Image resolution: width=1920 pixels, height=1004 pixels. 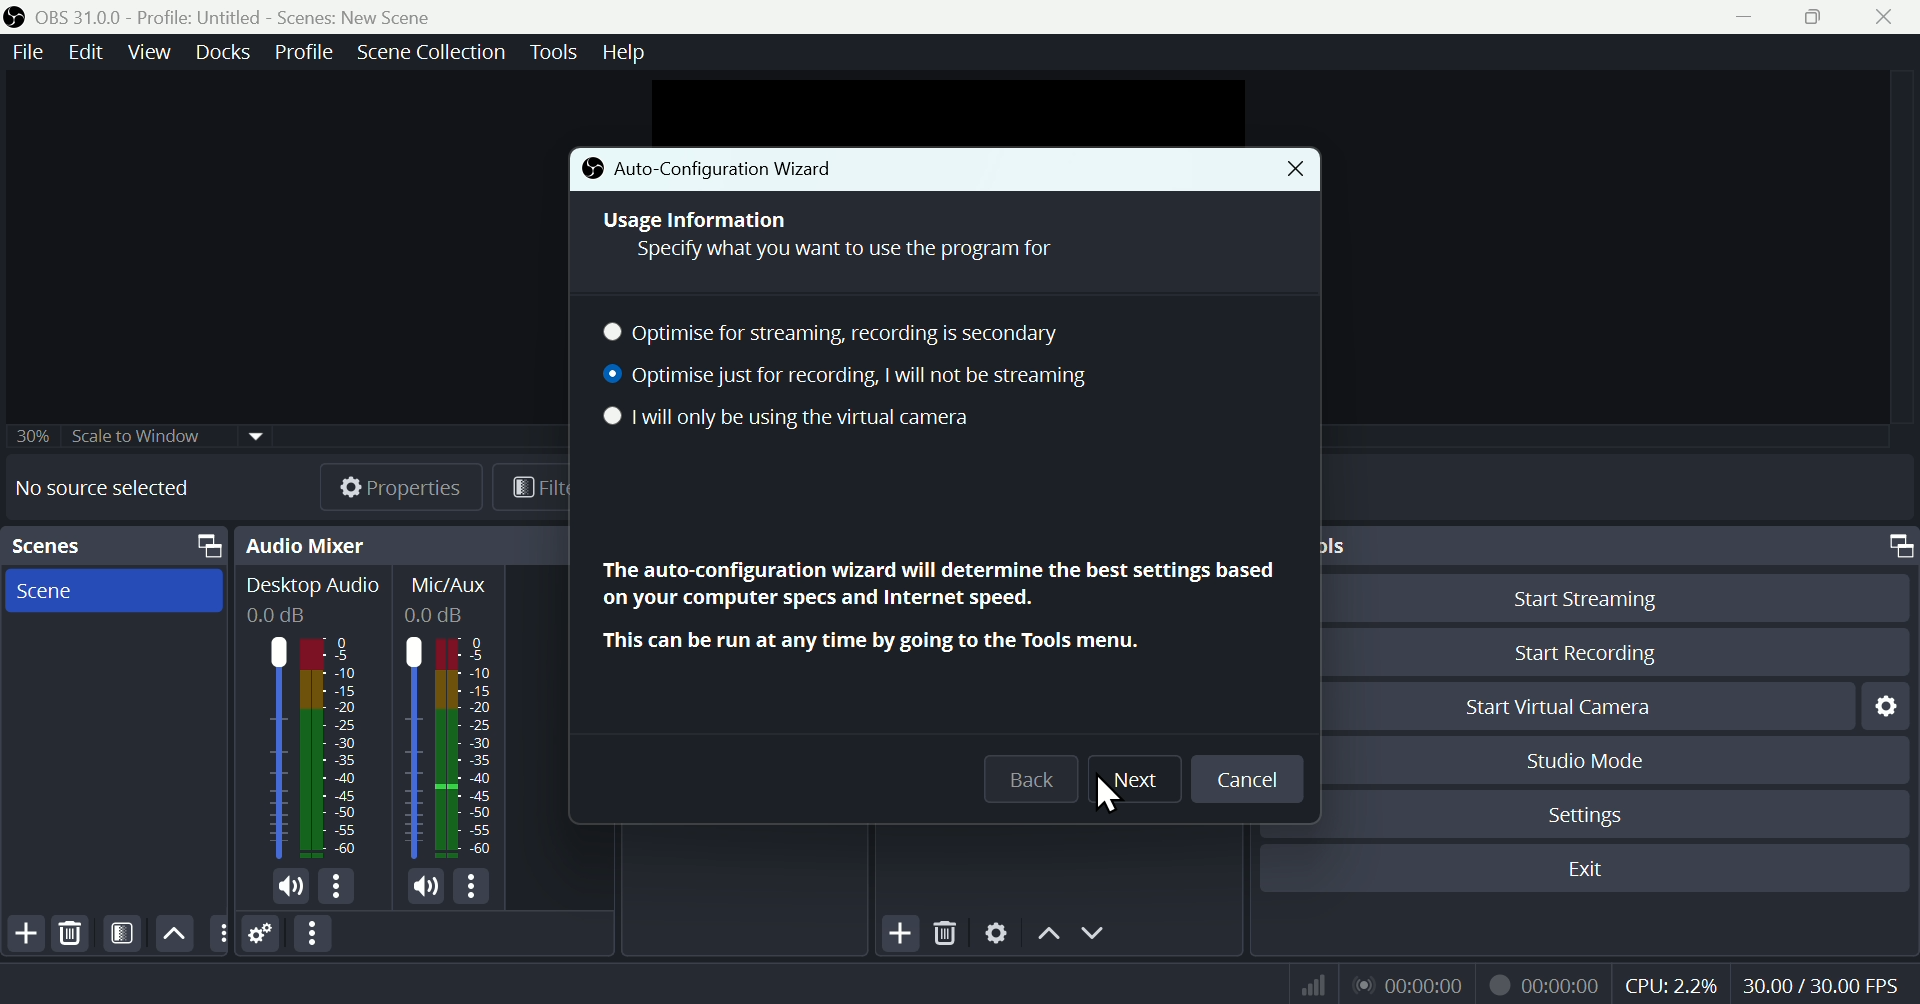 I want to click on Video recorder, so click(x=1543, y=982).